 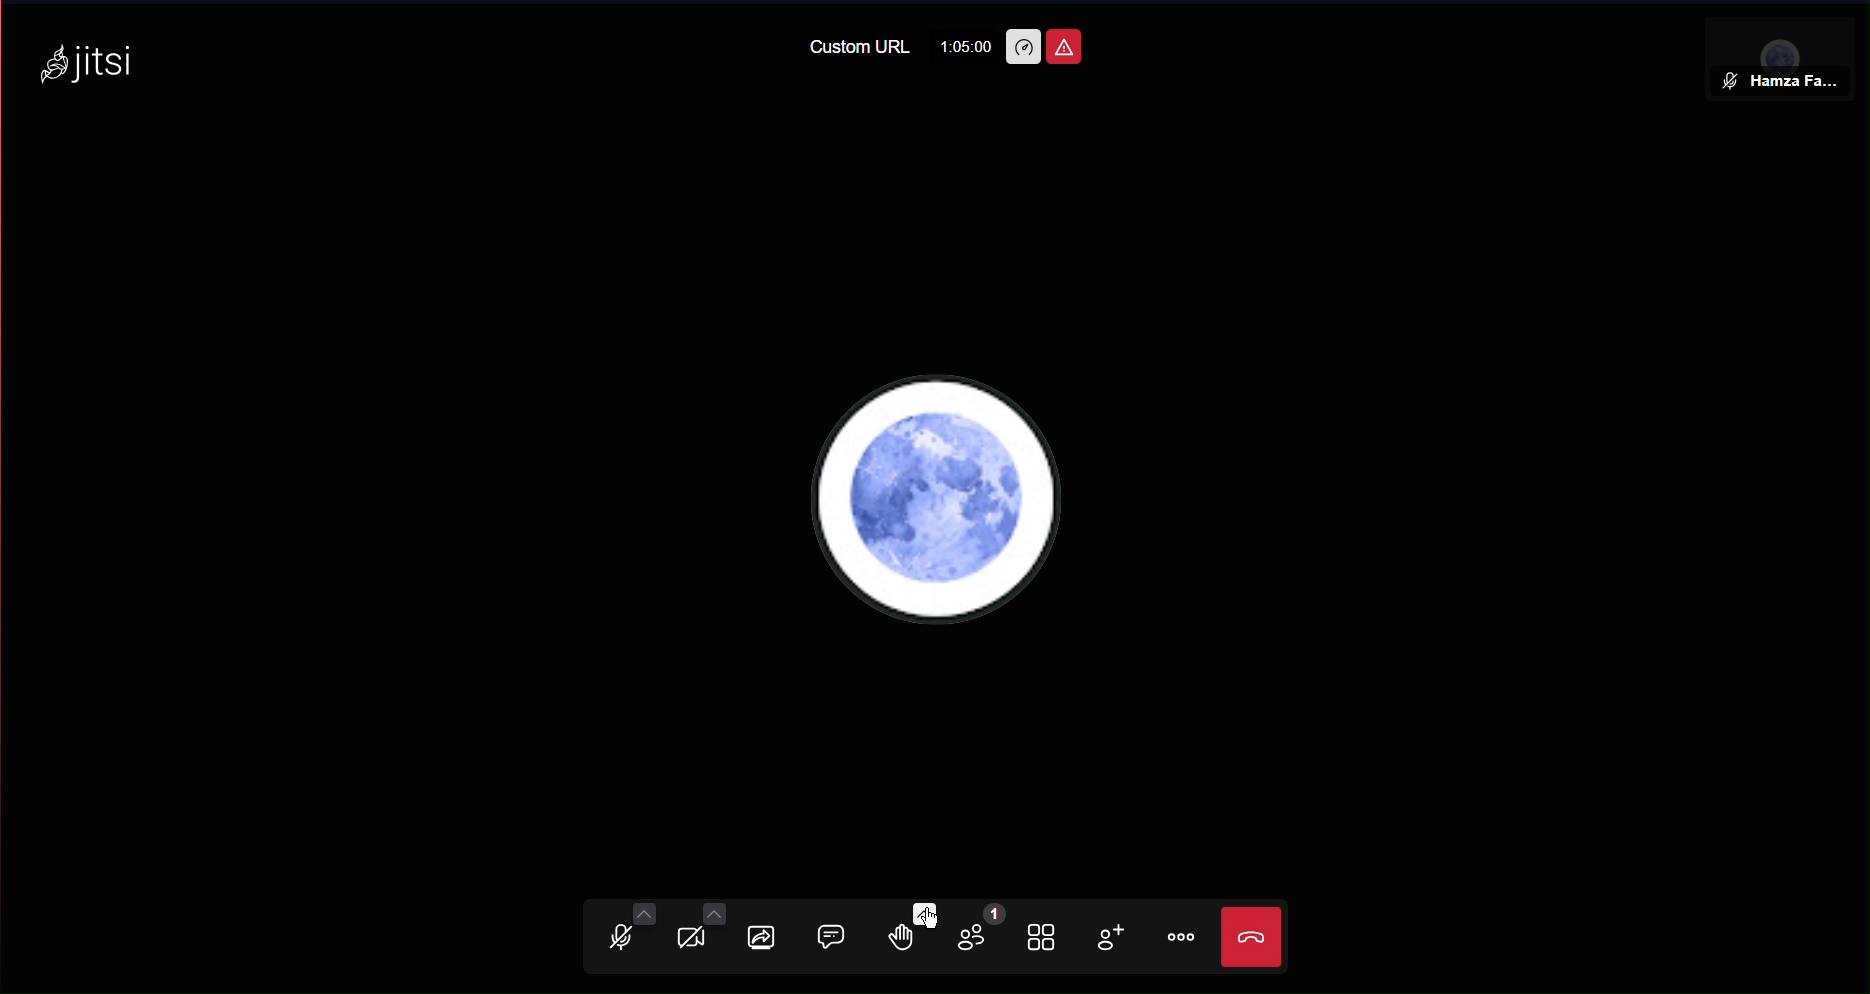 What do you see at coordinates (1256, 939) in the screenshot?
I see `End Call` at bounding box center [1256, 939].